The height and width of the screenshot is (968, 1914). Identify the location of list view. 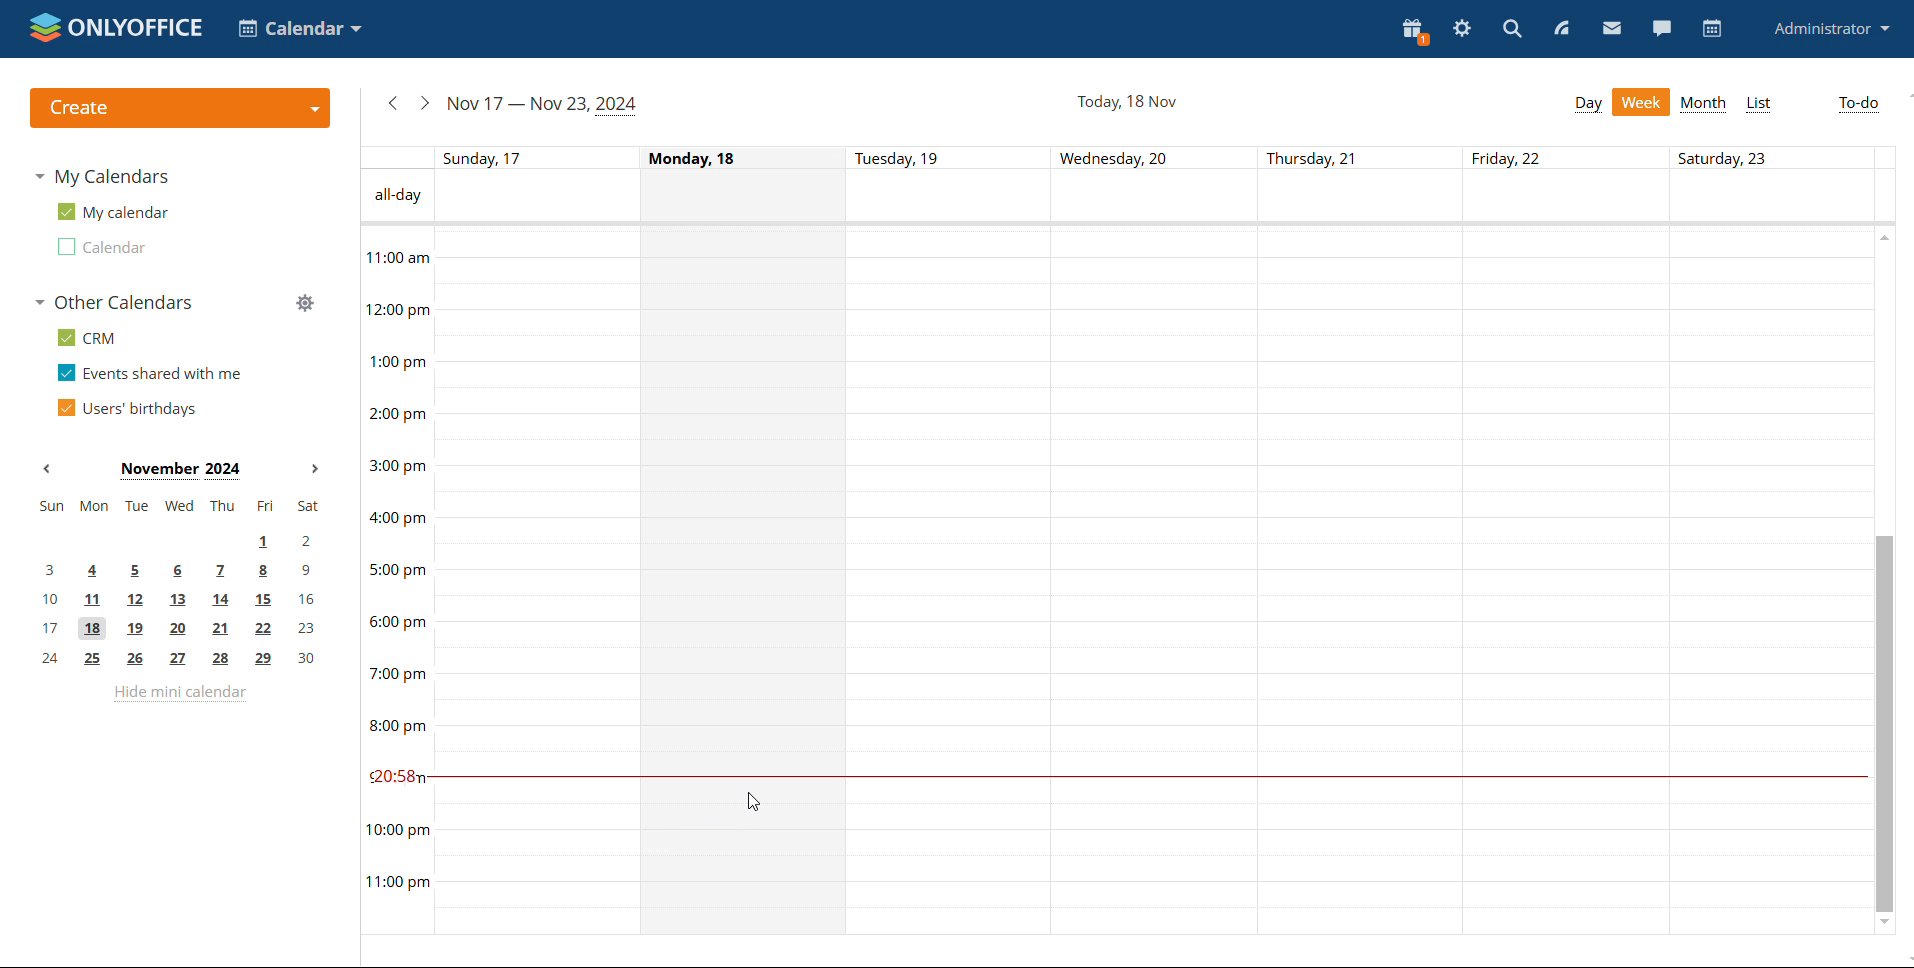
(1758, 104).